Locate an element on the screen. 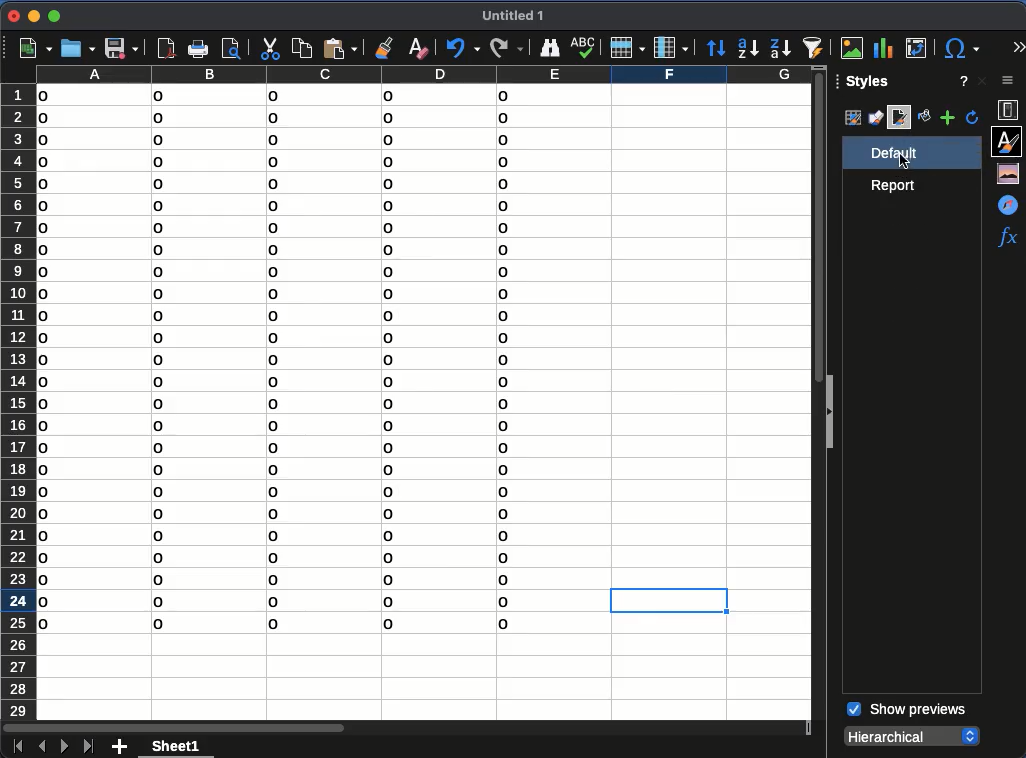 The height and width of the screenshot is (758, 1026). descending is located at coordinates (780, 48).